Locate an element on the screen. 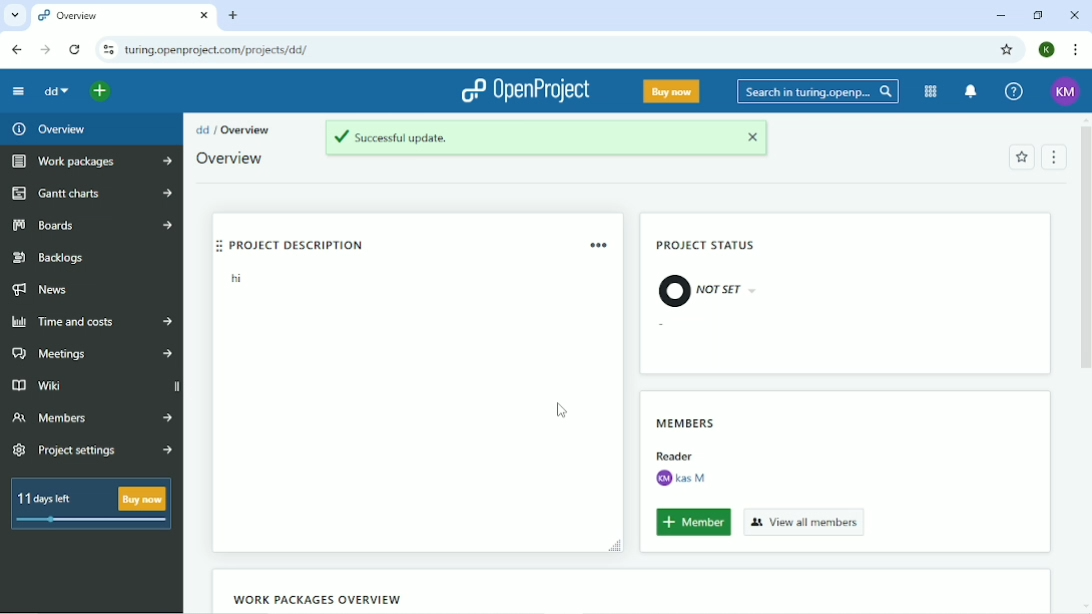 The height and width of the screenshot is (614, 1092). Time and costs is located at coordinates (92, 322).